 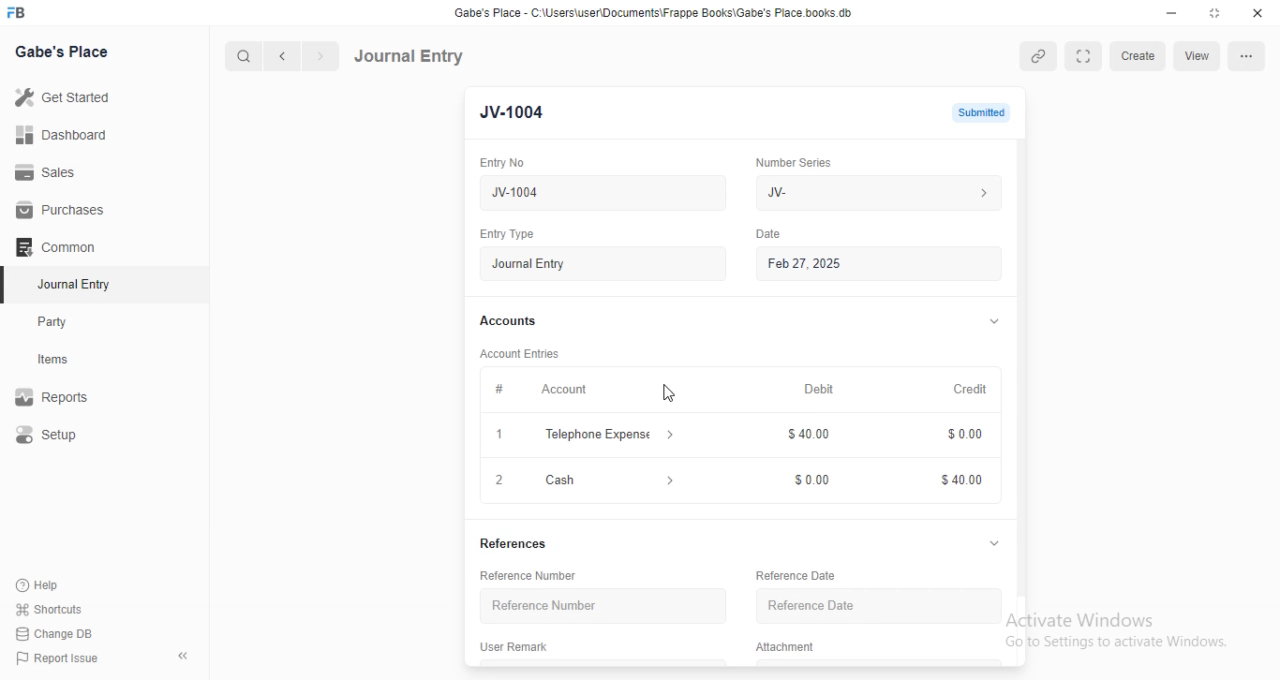 What do you see at coordinates (499, 388) in the screenshot?
I see `#` at bounding box center [499, 388].